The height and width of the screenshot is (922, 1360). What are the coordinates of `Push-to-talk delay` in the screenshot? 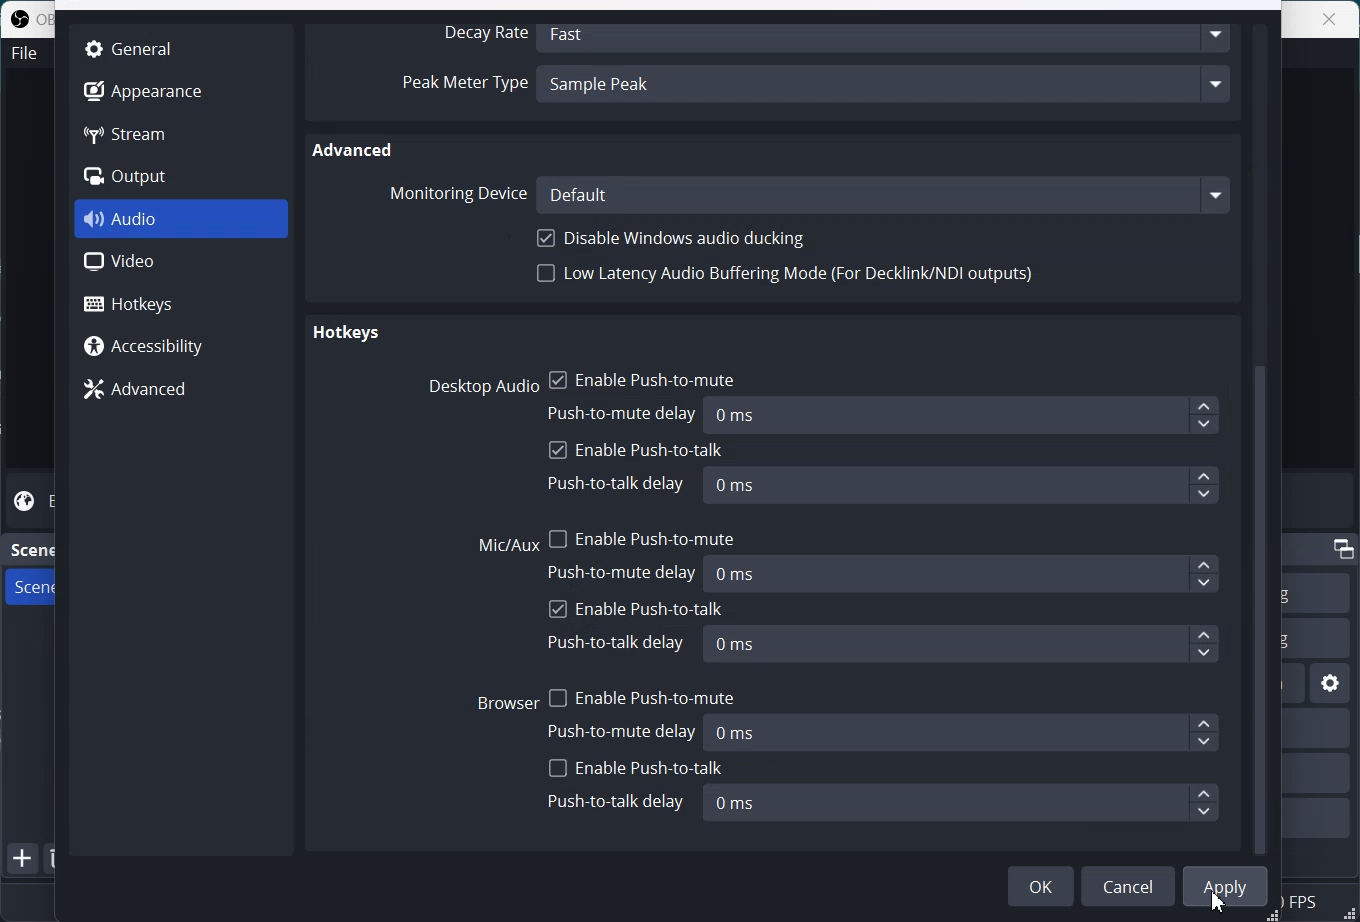 It's located at (616, 485).